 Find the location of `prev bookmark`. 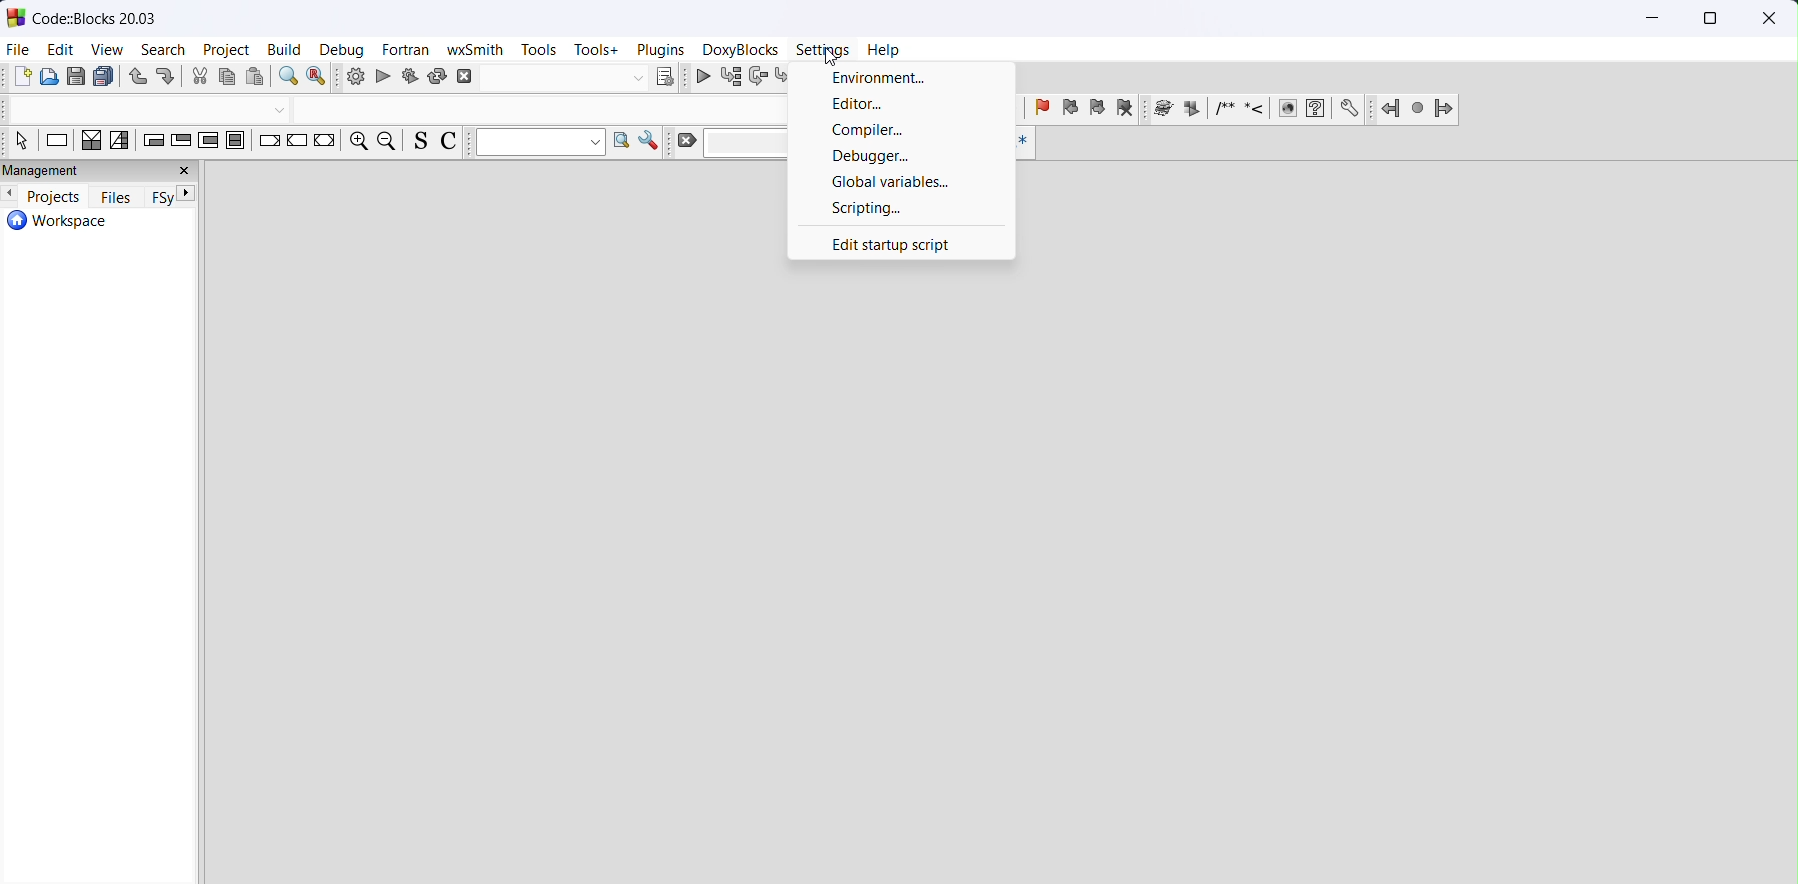

prev bookmark is located at coordinates (1070, 109).